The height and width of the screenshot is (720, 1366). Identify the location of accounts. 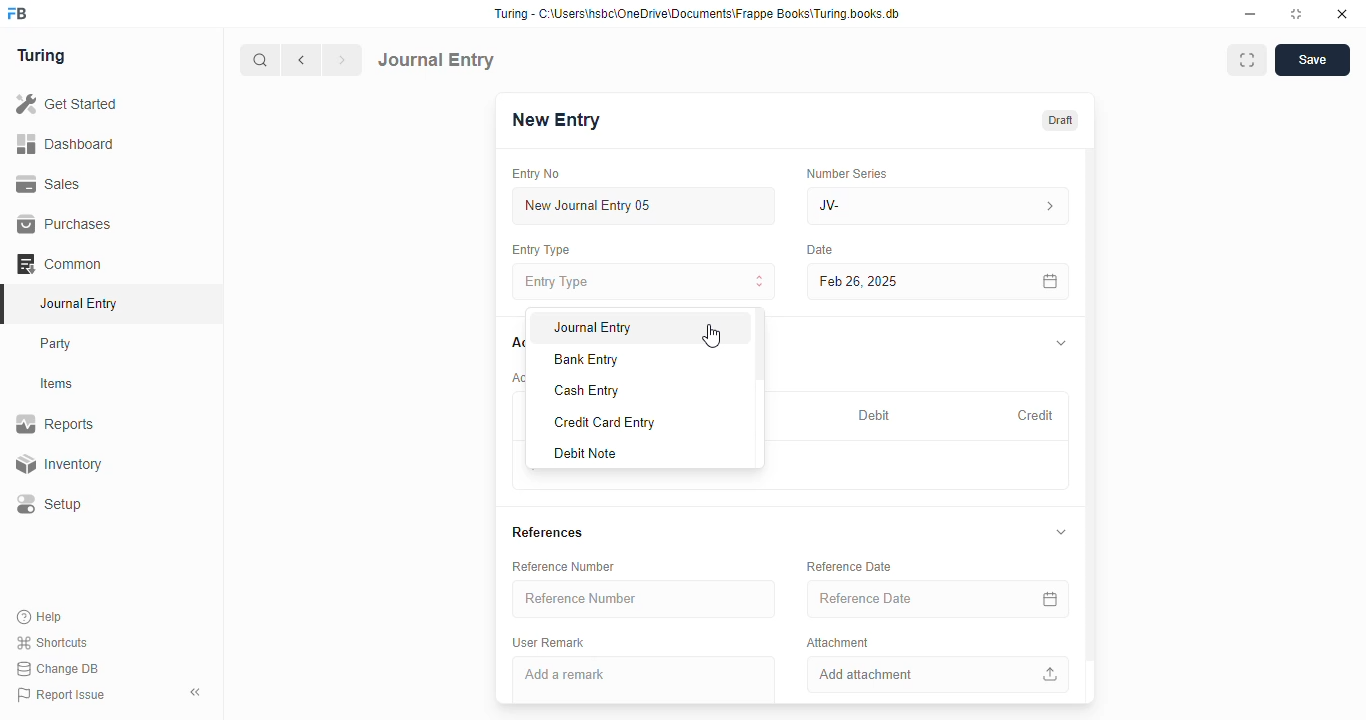
(517, 343).